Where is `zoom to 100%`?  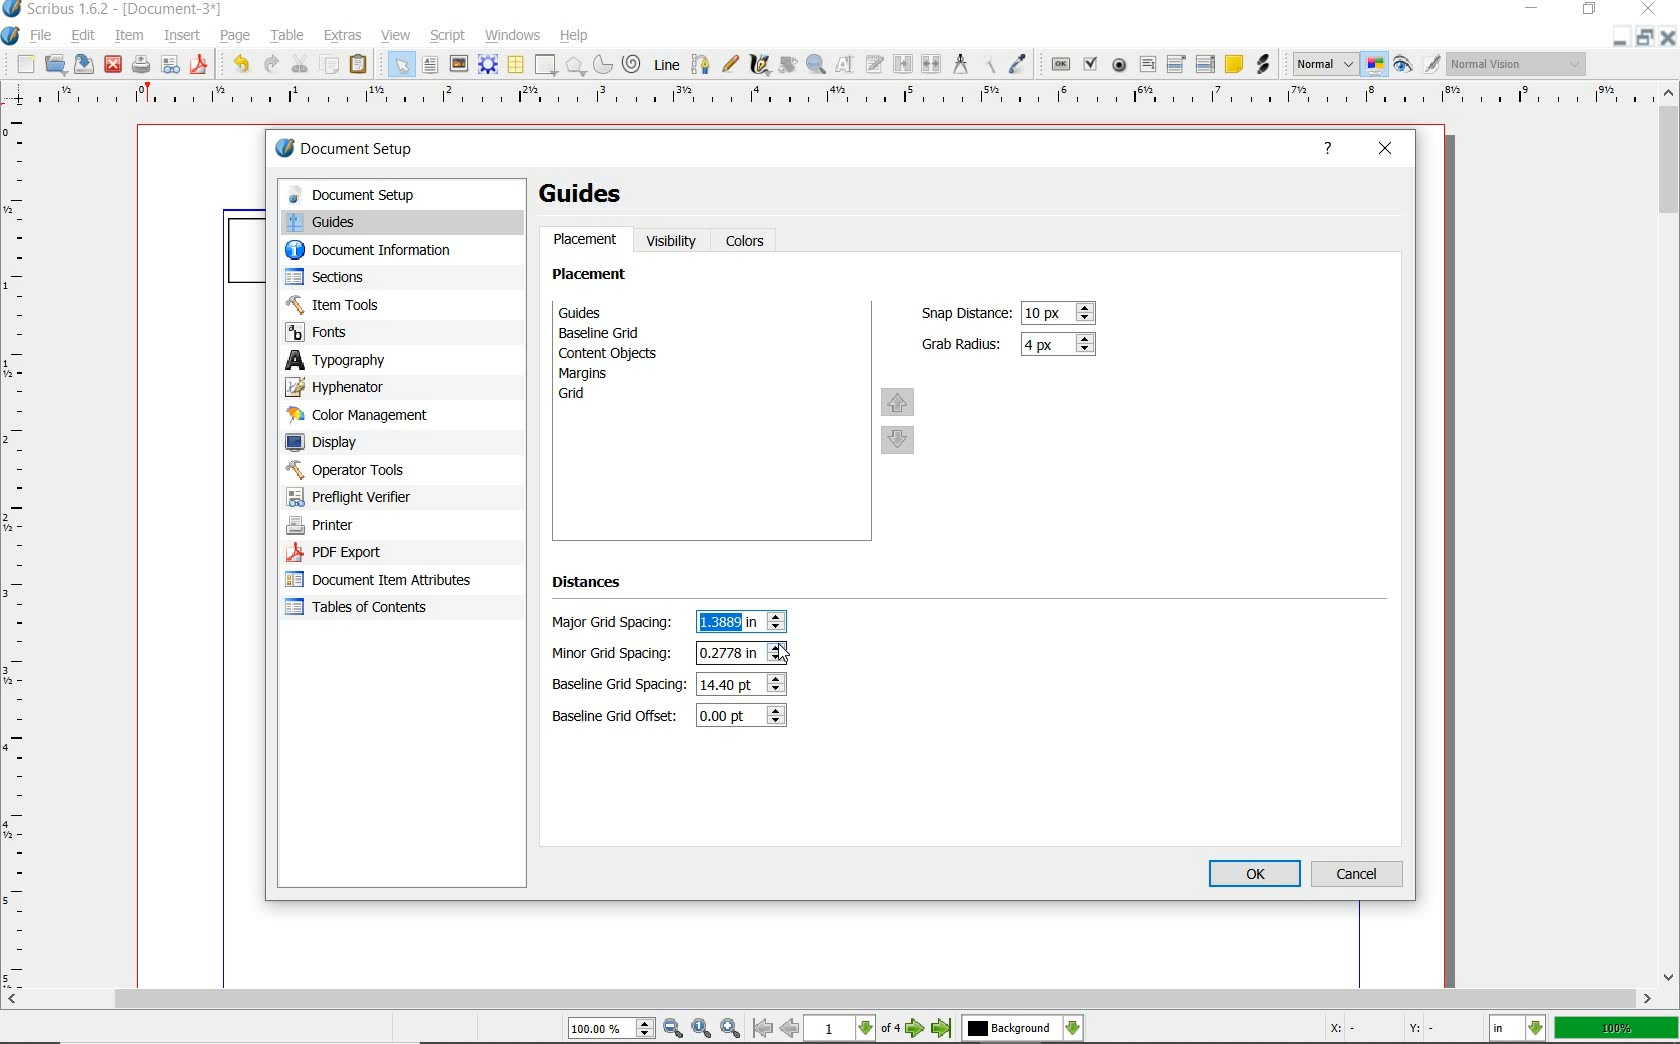
zoom to 100% is located at coordinates (703, 1029).